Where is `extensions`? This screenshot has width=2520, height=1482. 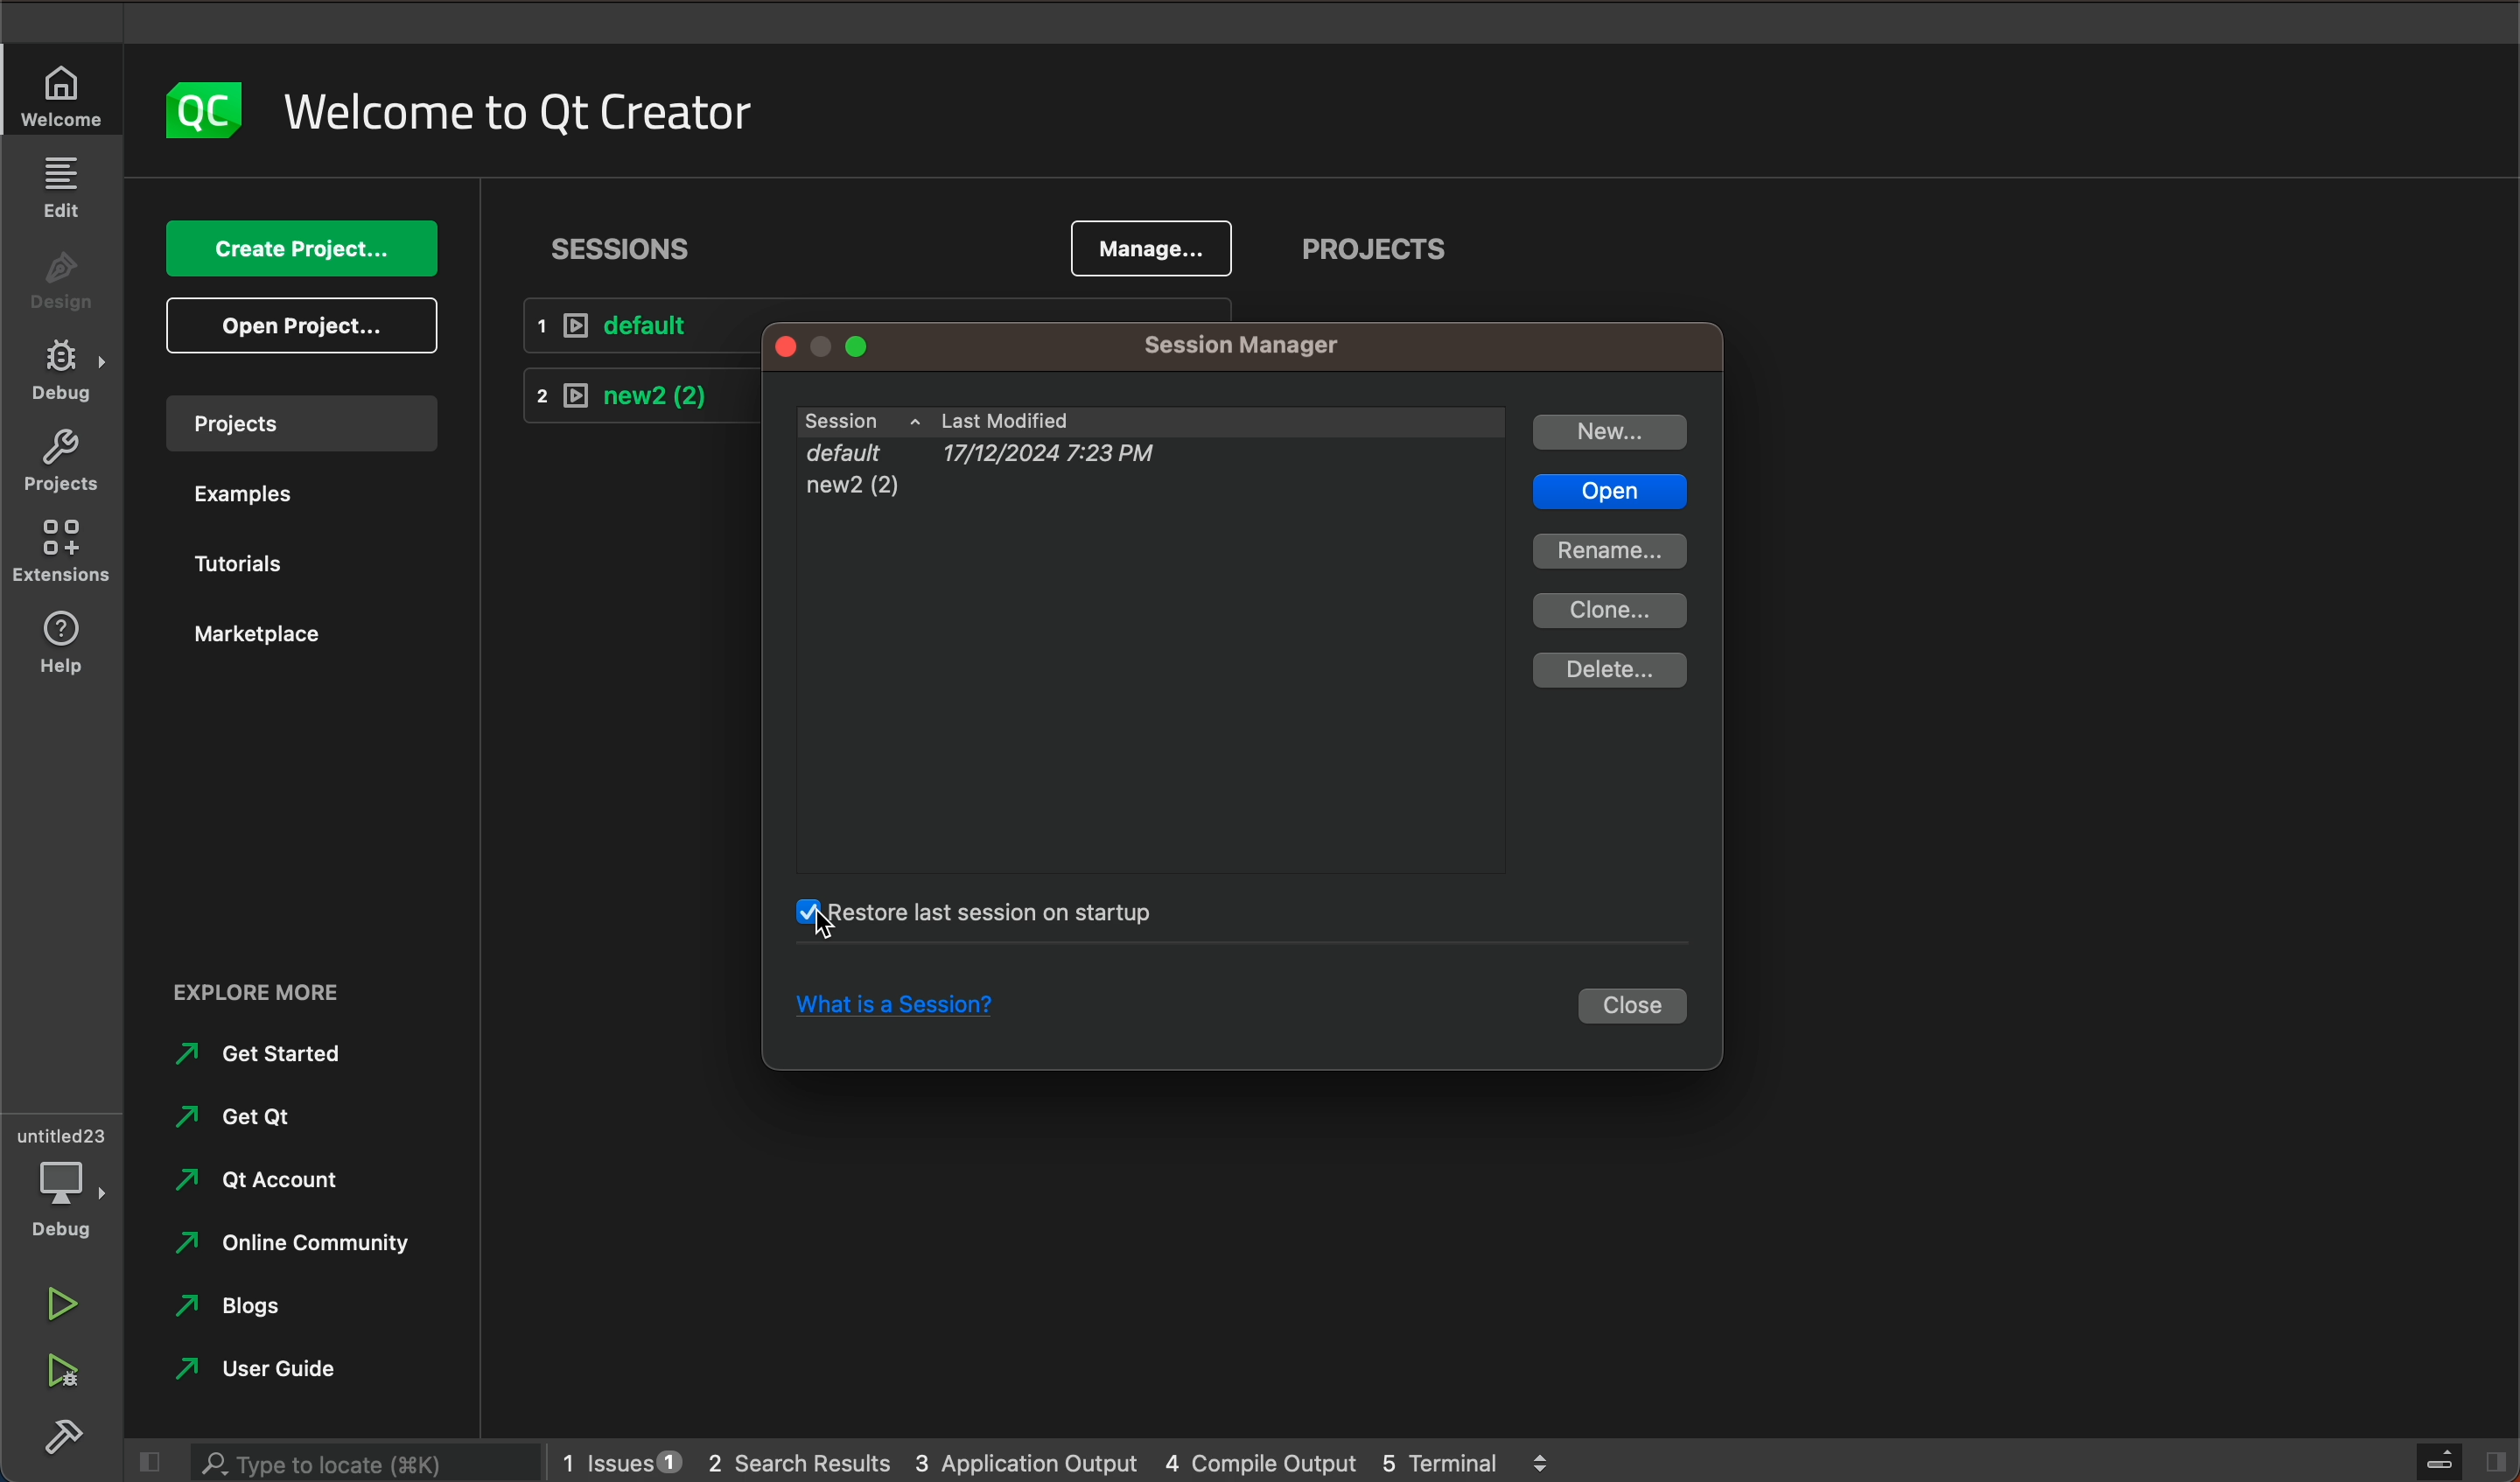 extensions is located at coordinates (67, 554).